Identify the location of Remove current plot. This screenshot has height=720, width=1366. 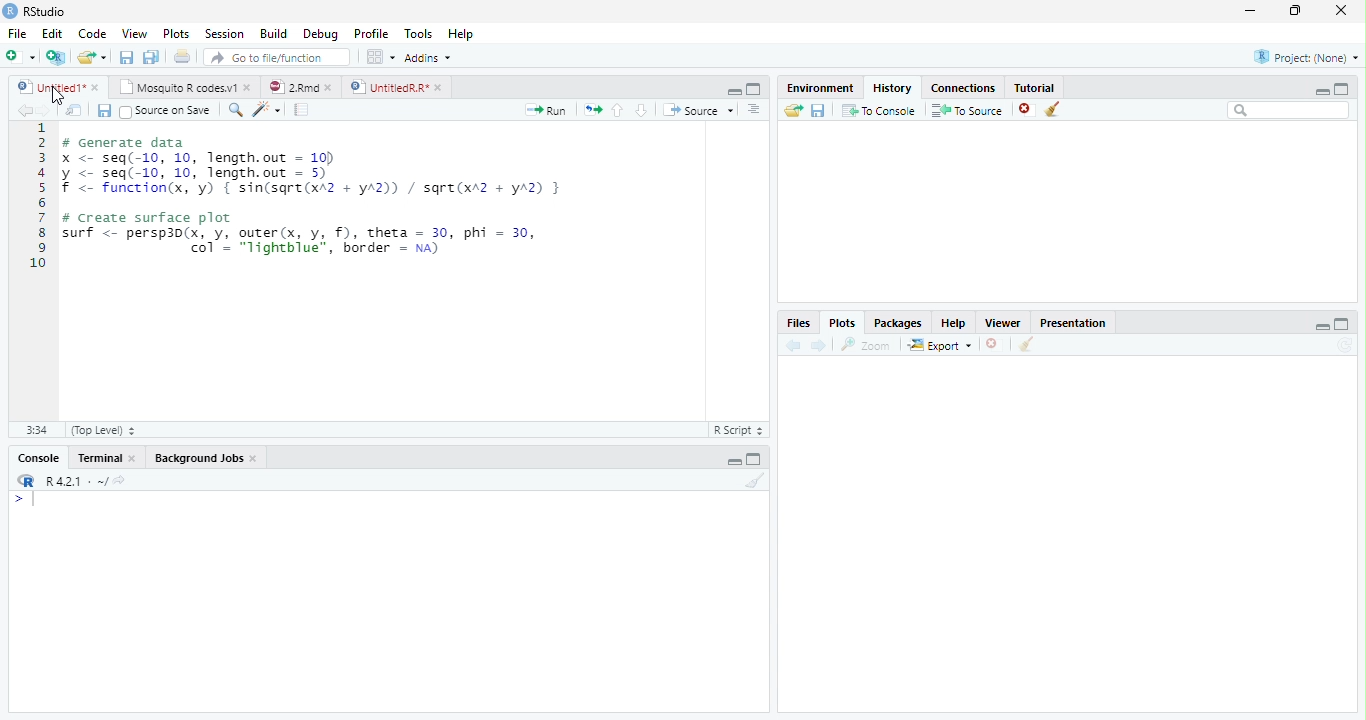
(996, 344).